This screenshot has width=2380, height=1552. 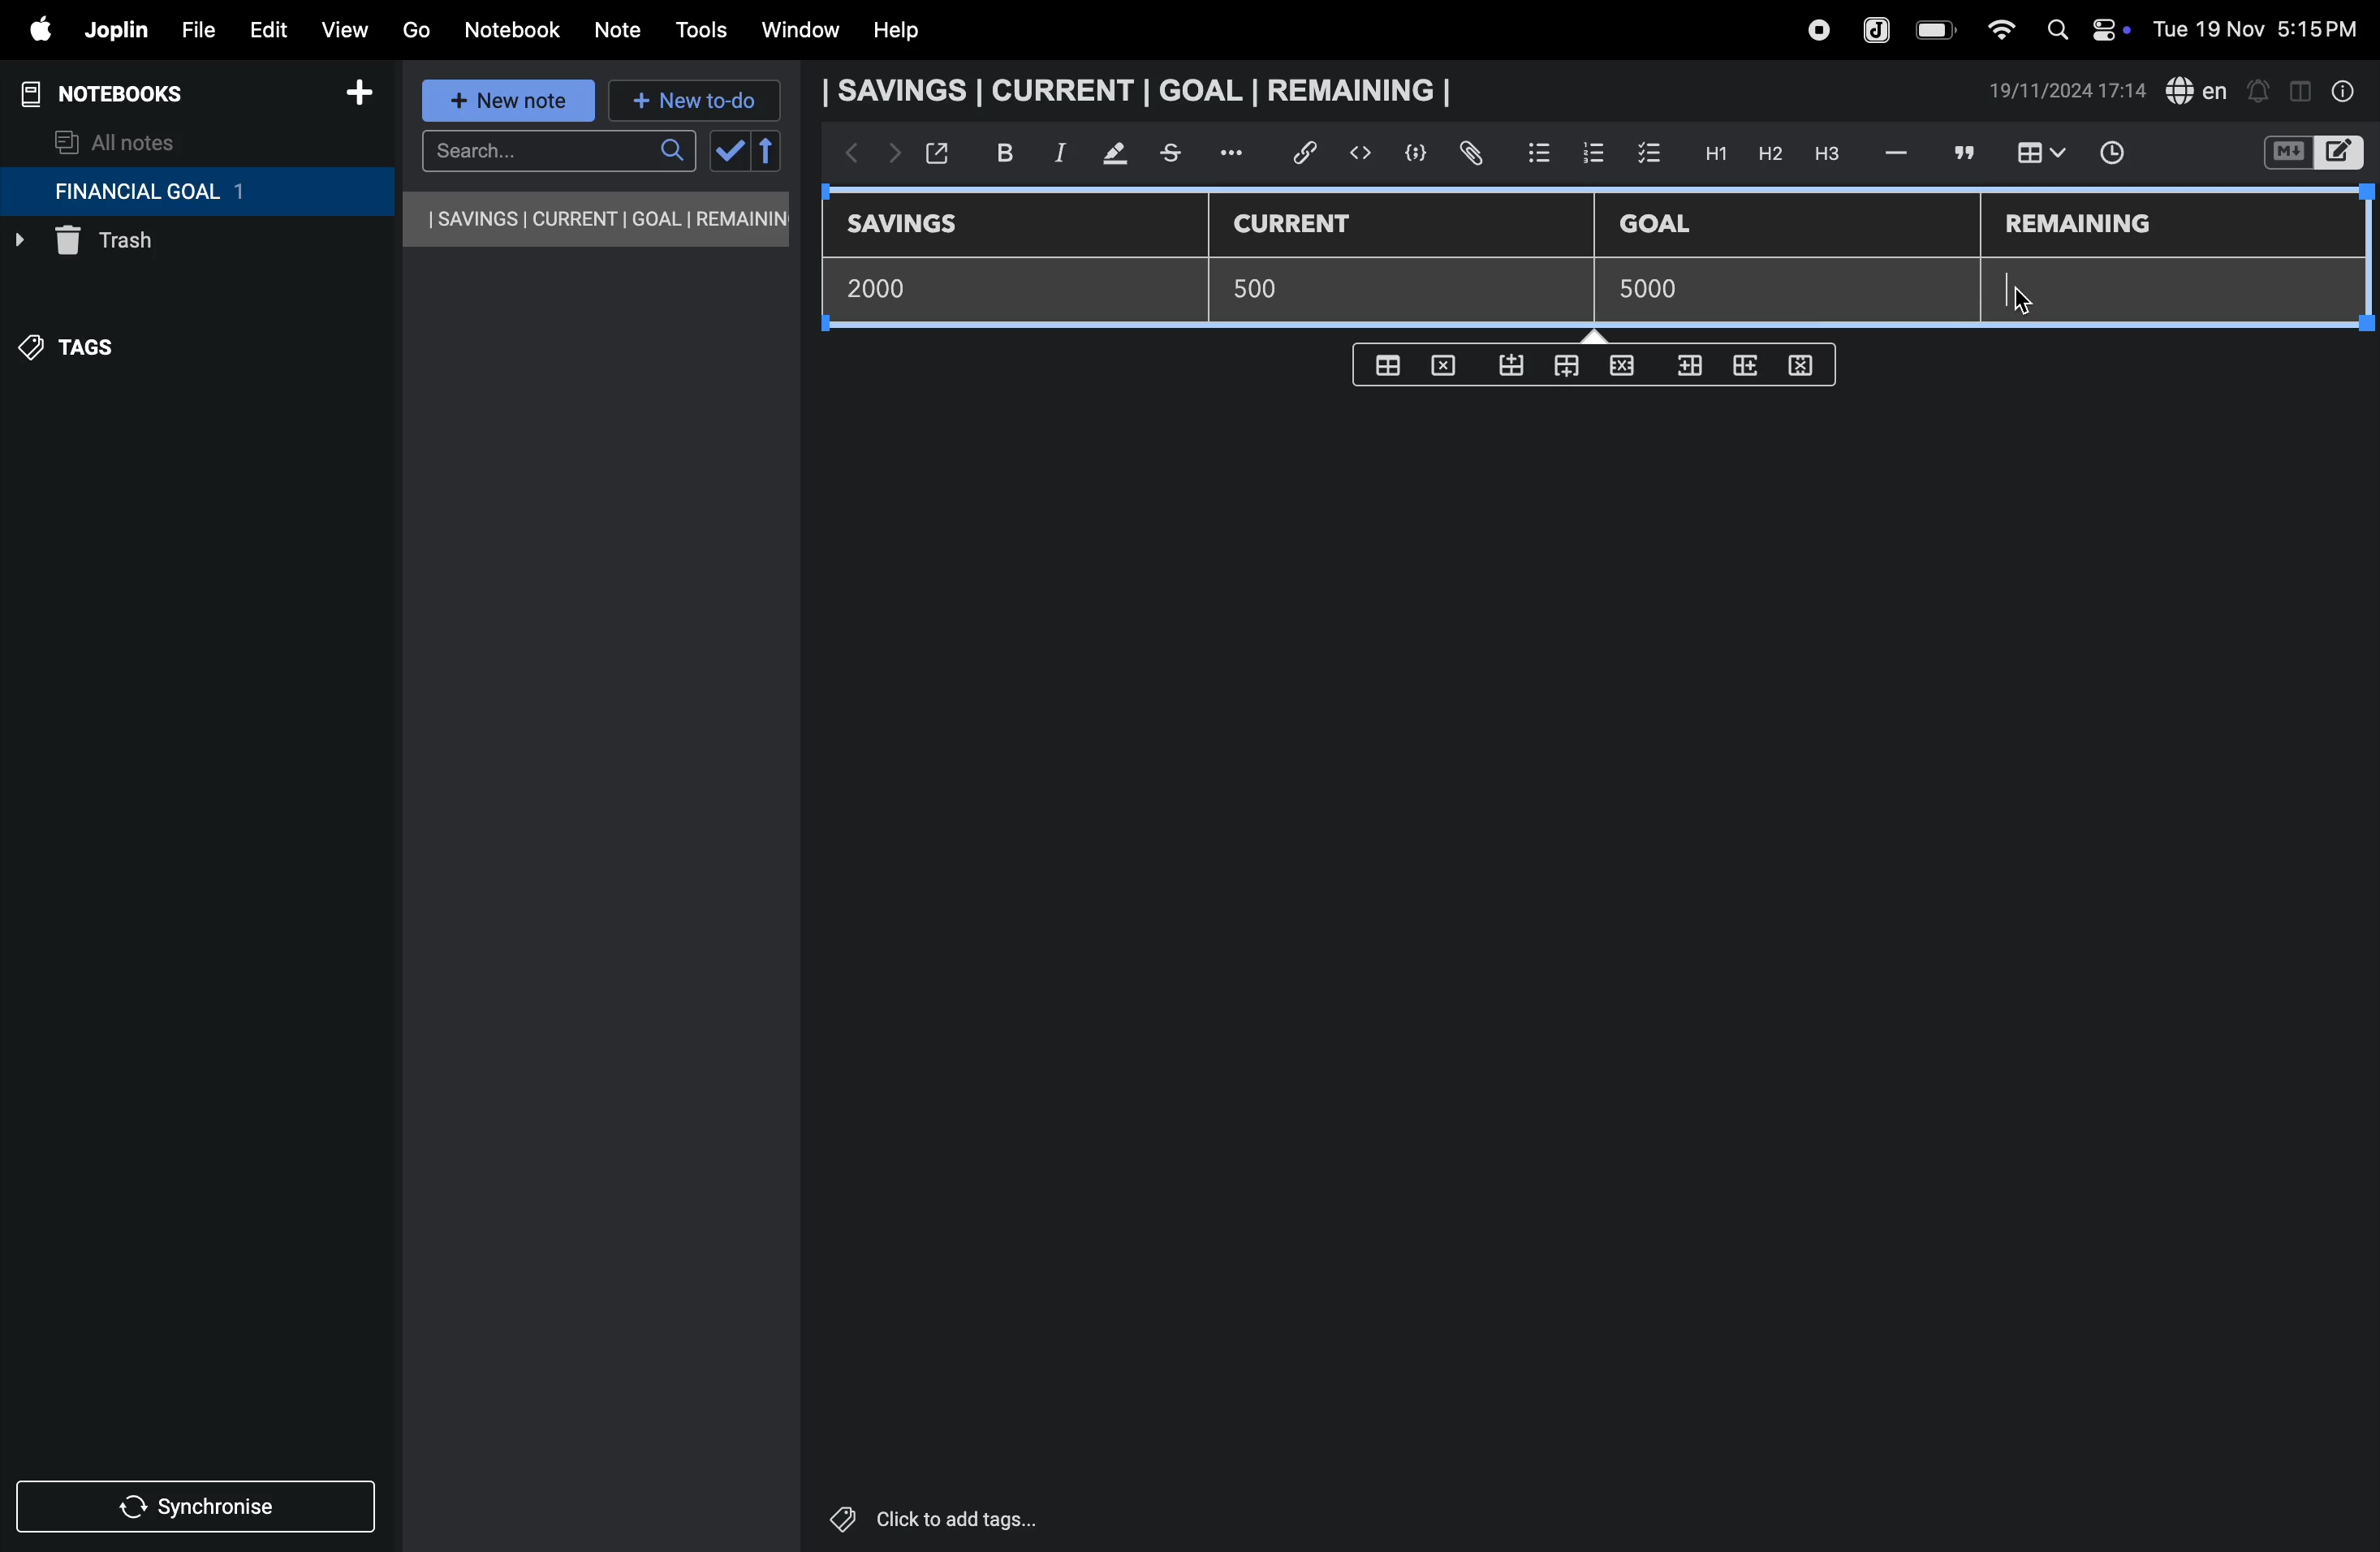 What do you see at coordinates (558, 151) in the screenshot?
I see `search` at bounding box center [558, 151].